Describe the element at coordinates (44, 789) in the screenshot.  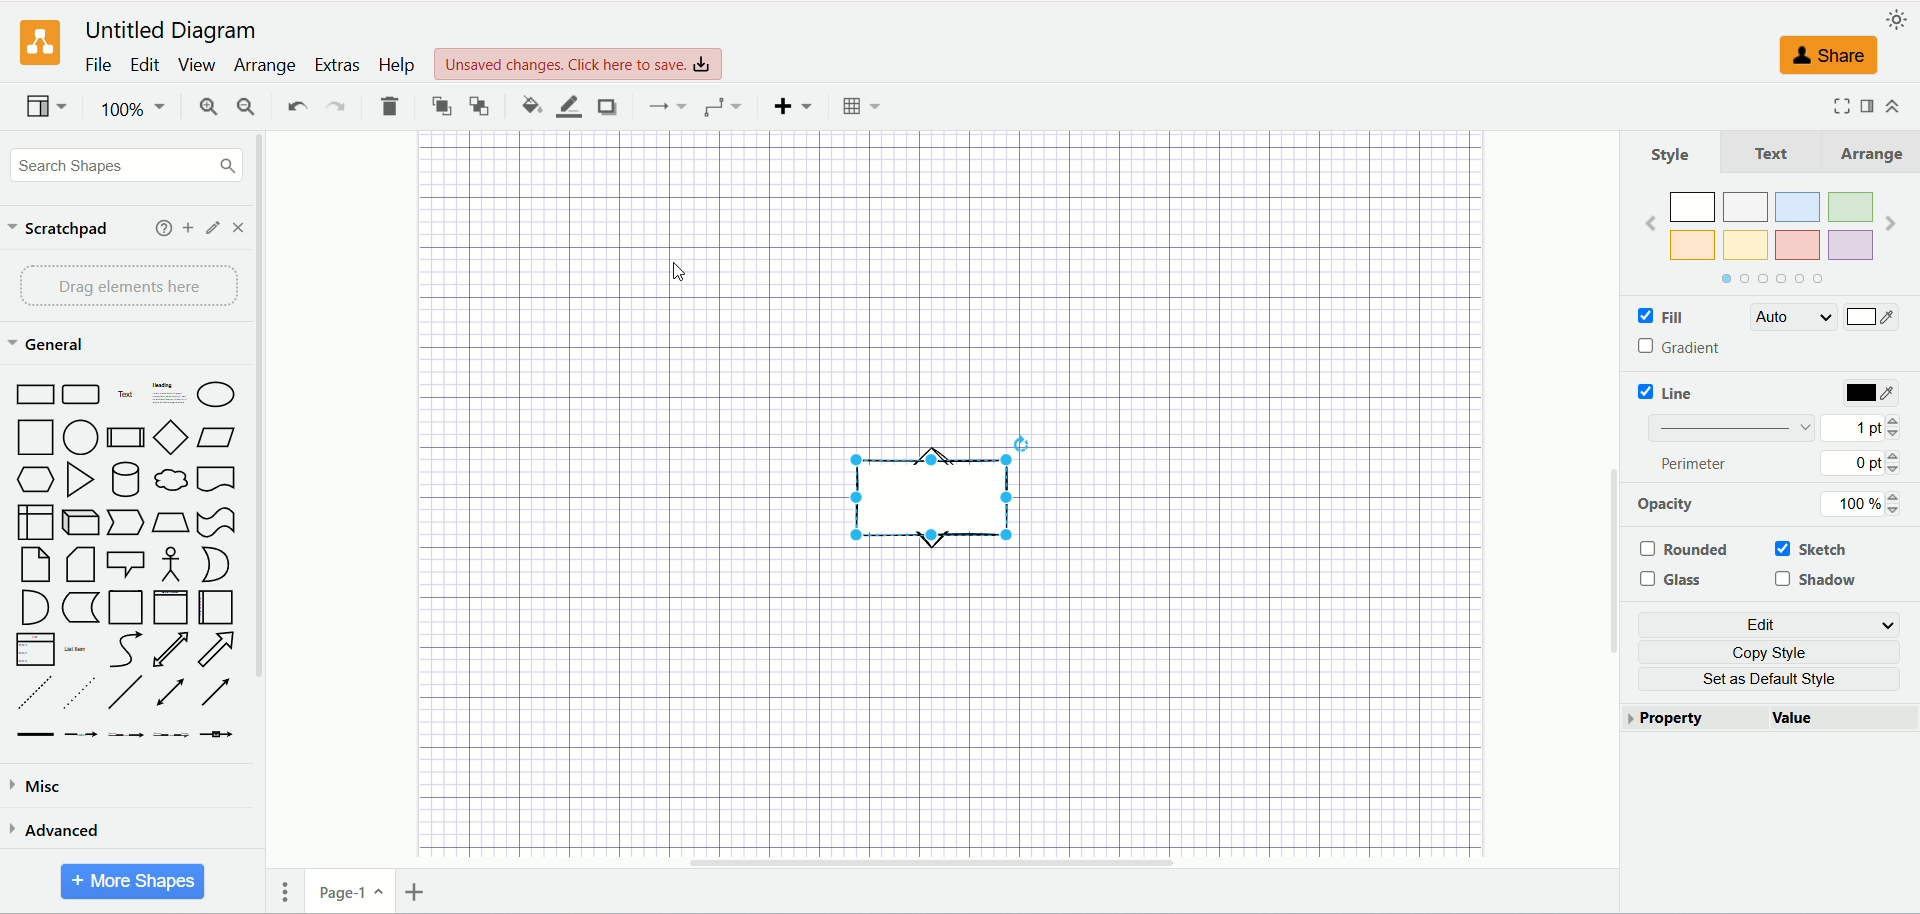
I see `miscadvanced` at that location.